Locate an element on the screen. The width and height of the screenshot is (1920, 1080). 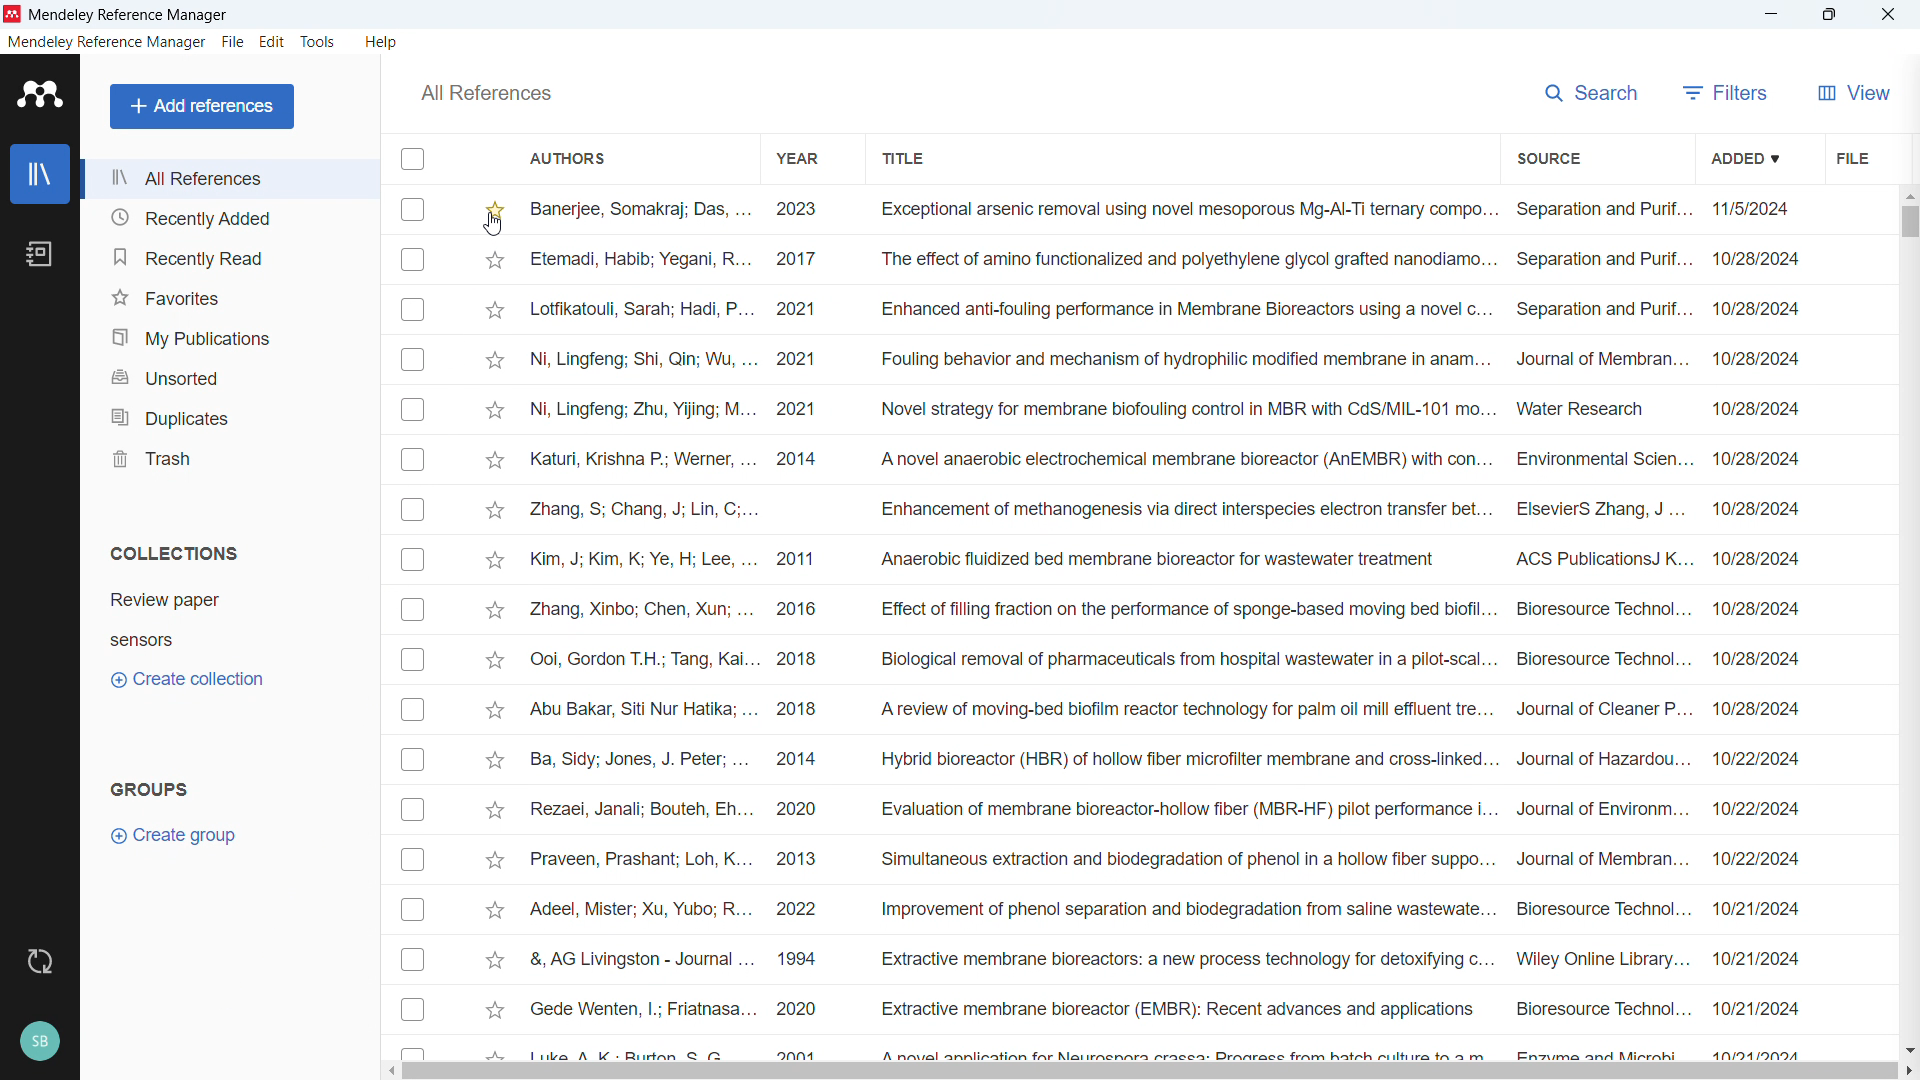
Recently added  is located at coordinates (230, 217).